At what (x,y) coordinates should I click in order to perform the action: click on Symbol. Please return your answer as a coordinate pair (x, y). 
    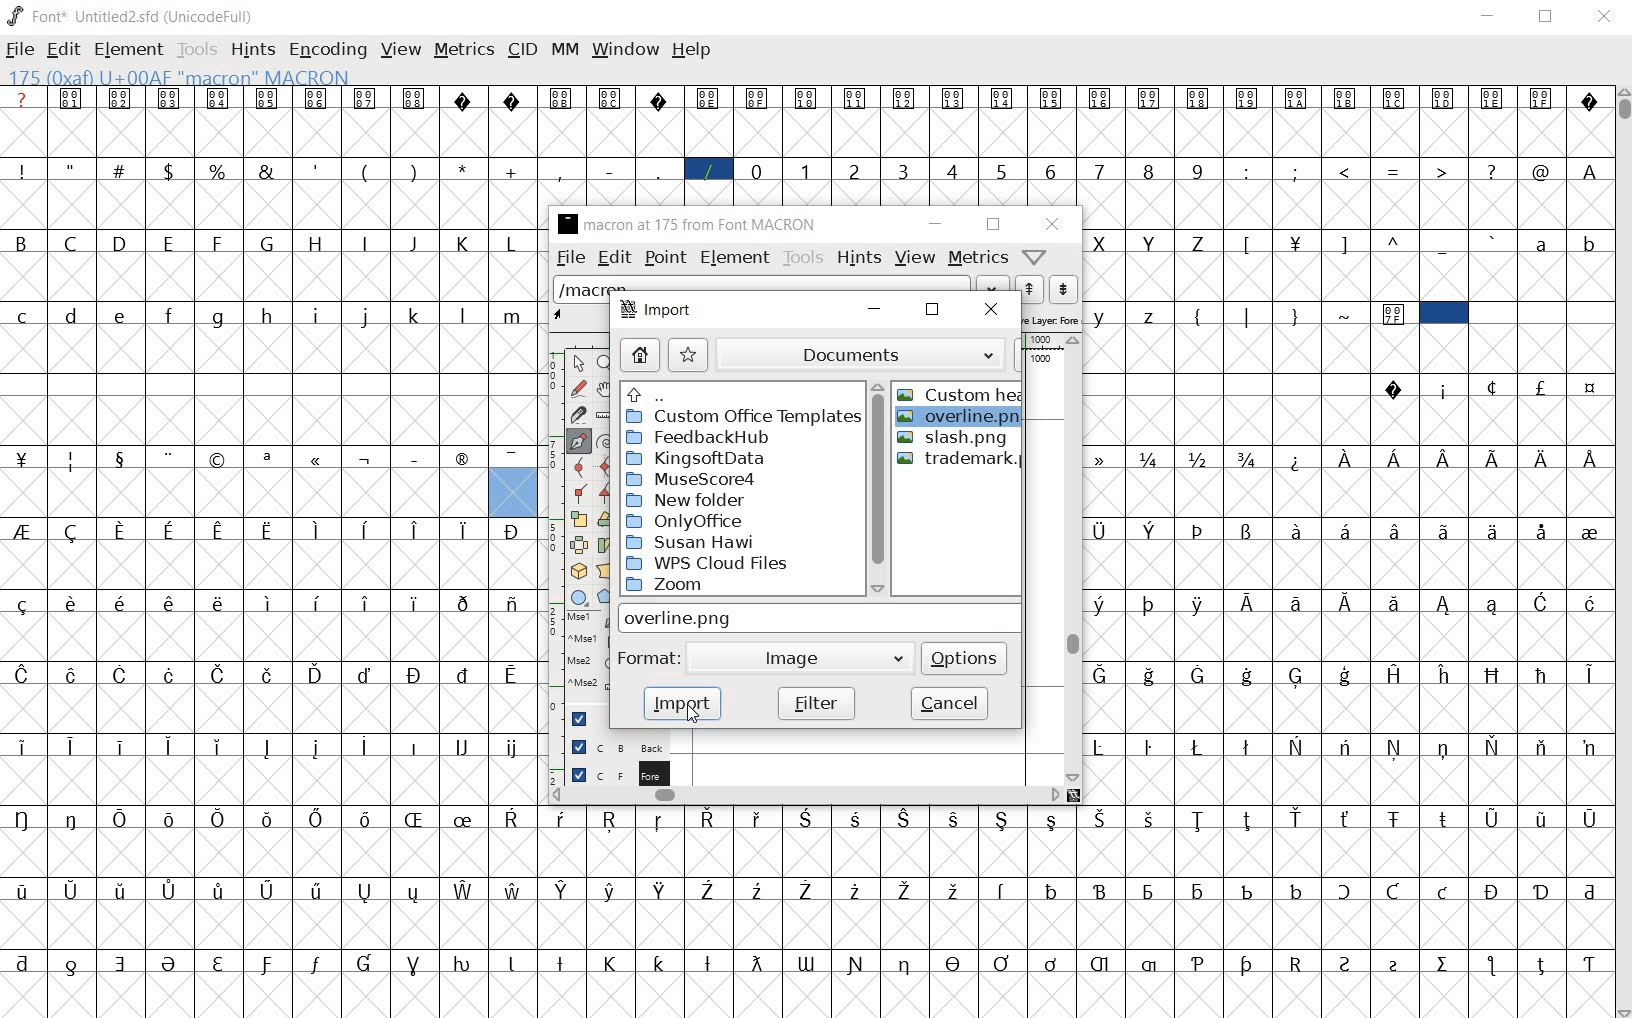
    Looking at the image, I should click on (1148, 965).